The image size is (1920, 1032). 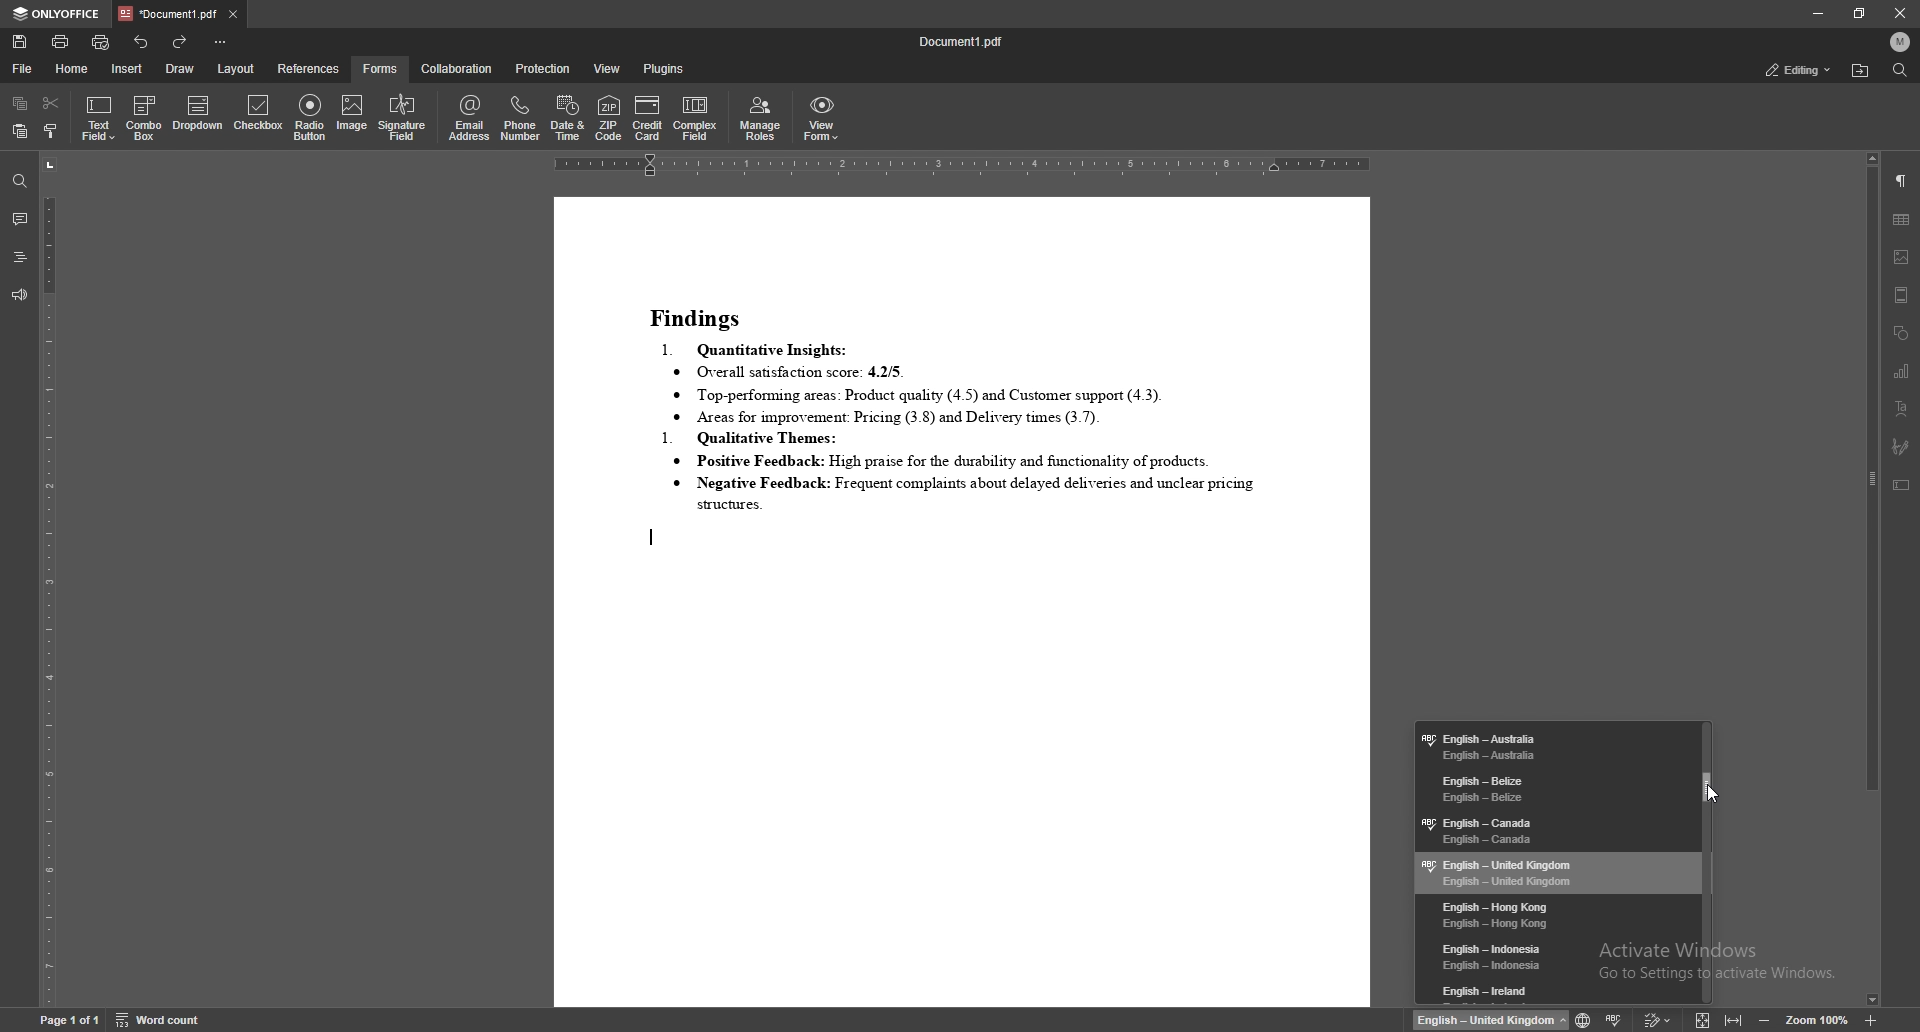 I want to click on manage roles, so click(x=761, y=119).